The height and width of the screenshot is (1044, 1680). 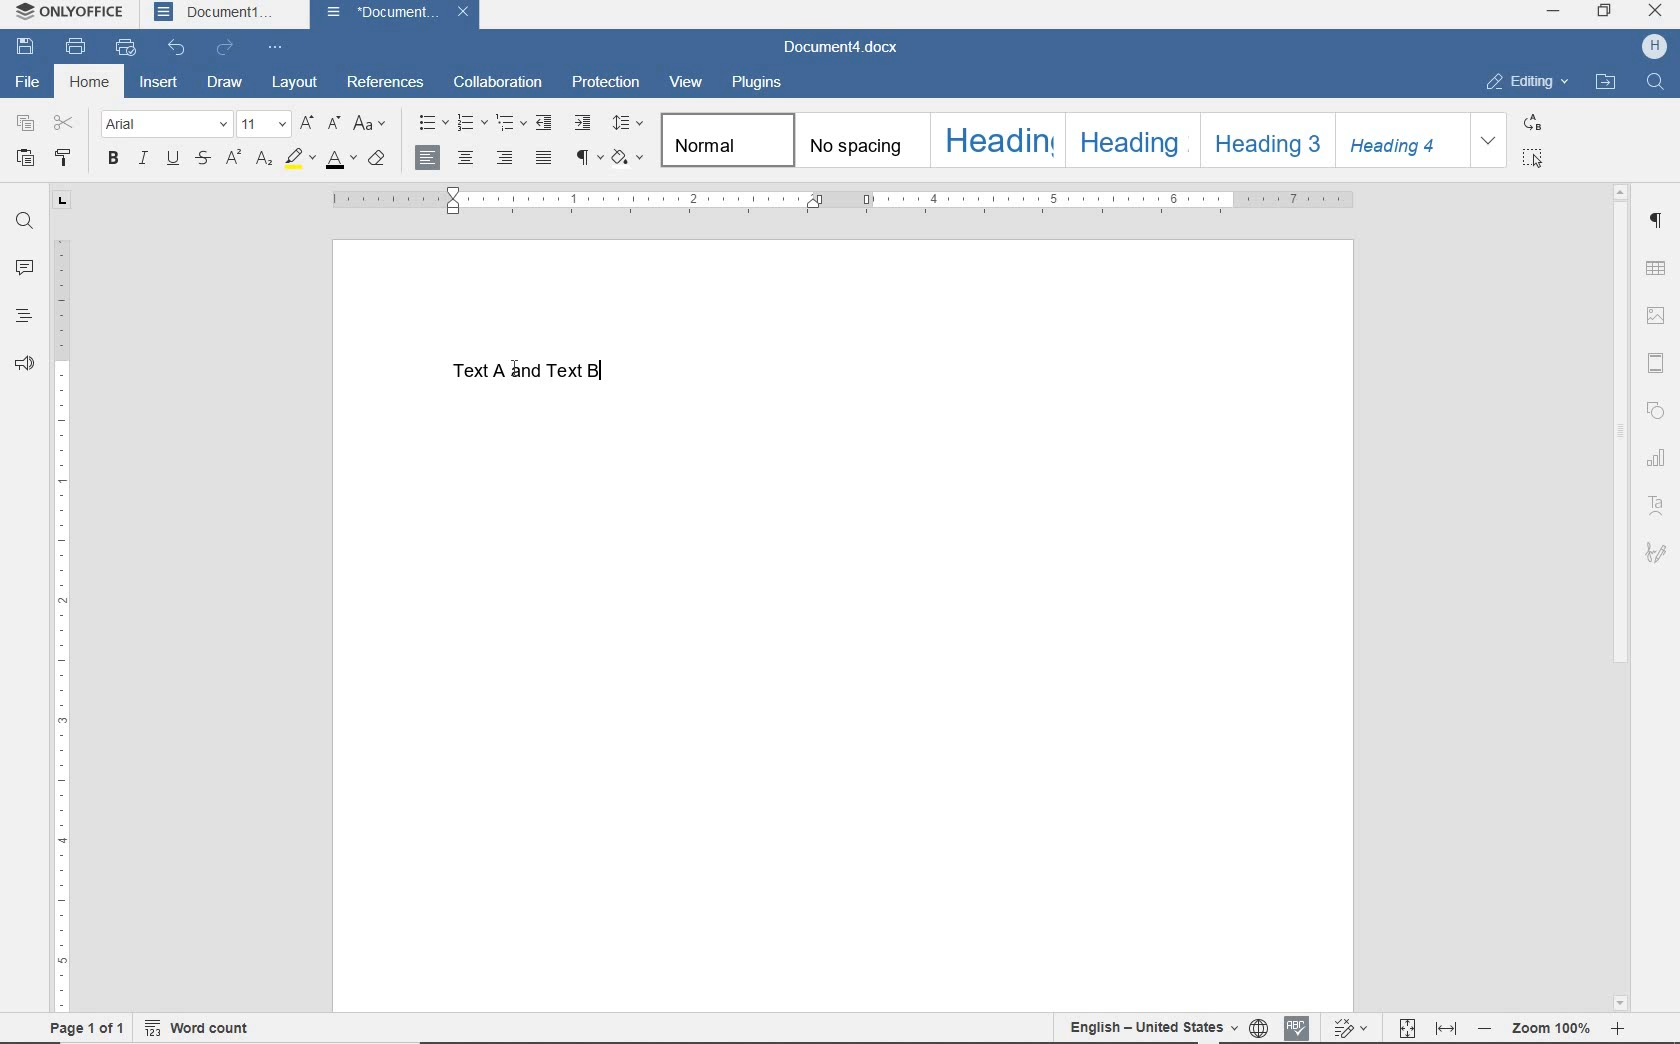 I want to click on FONT COLOR, so click(x=341, y=161).